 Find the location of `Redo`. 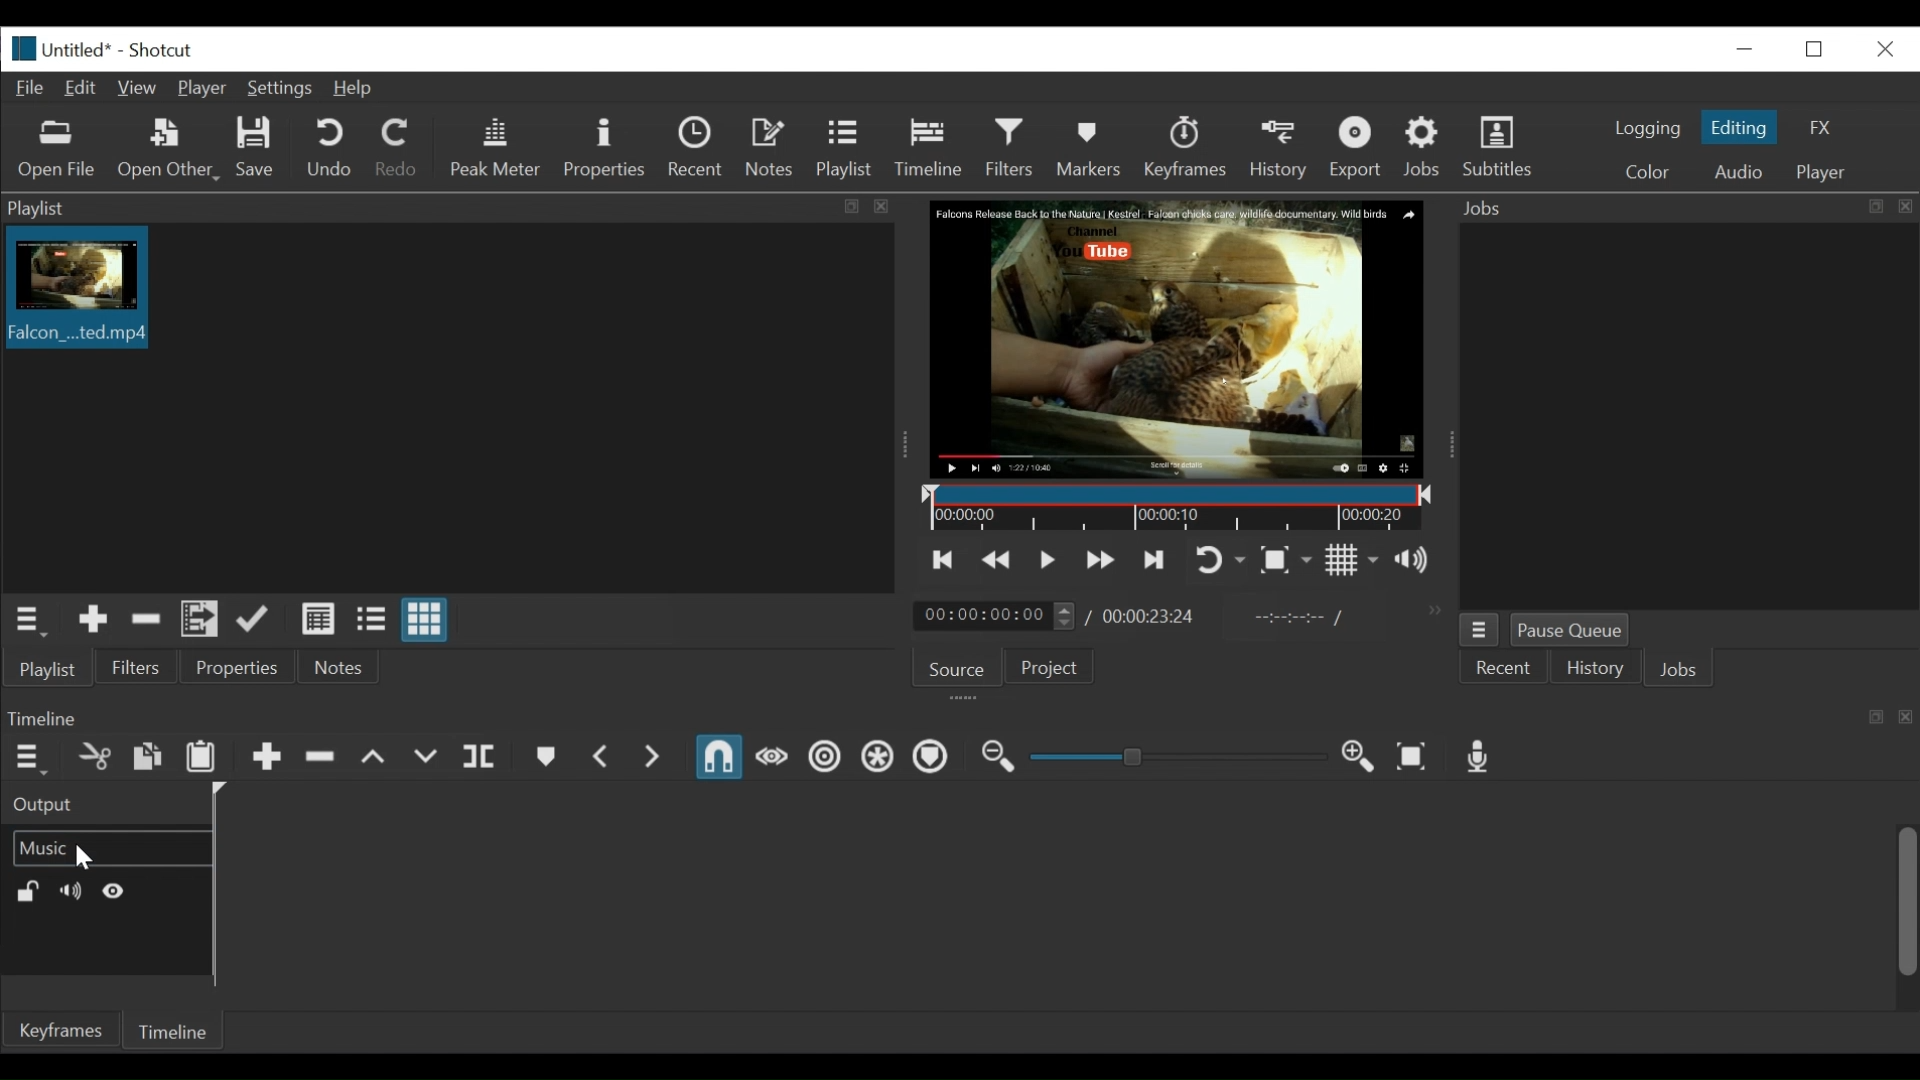

Redo is located at coordinates (395, 147).